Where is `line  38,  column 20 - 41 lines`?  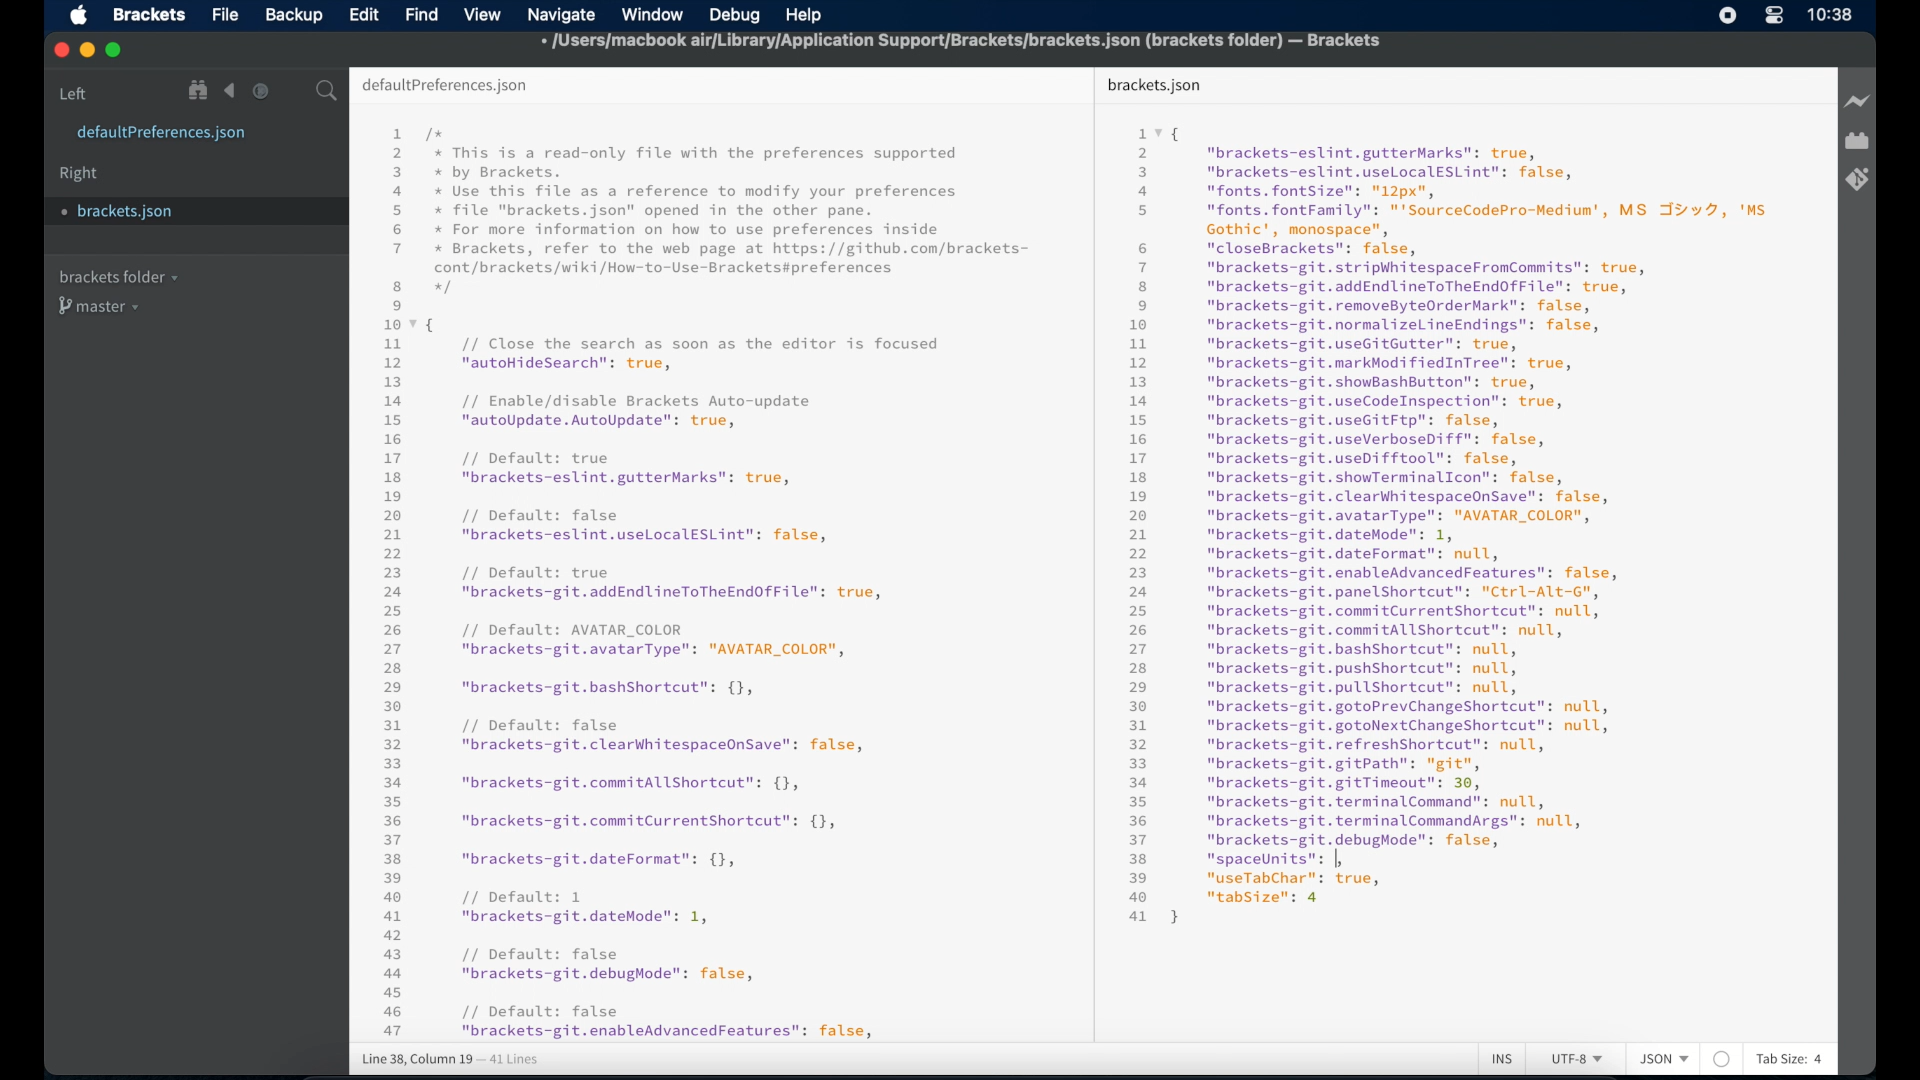
line  38,  column 20 - 41 lines is located at coordinates (451, 1060).